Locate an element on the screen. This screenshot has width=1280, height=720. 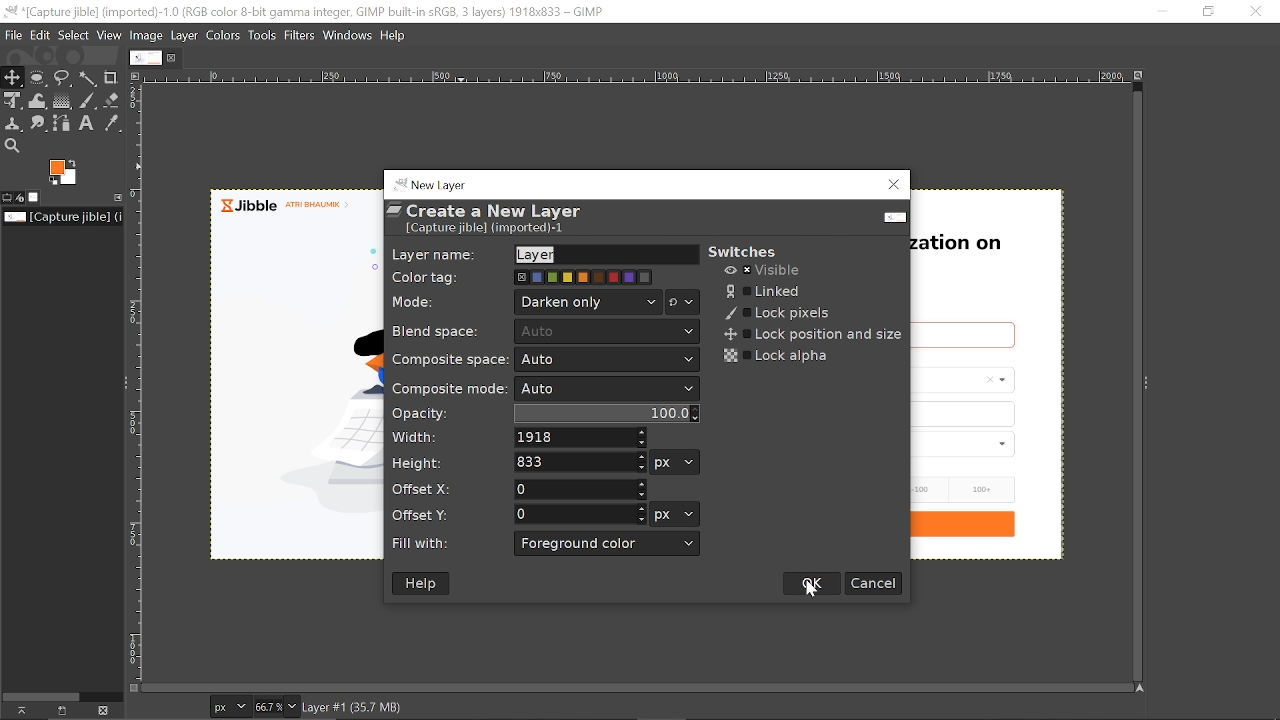
Blend space: is located at coordinates (451, 333).